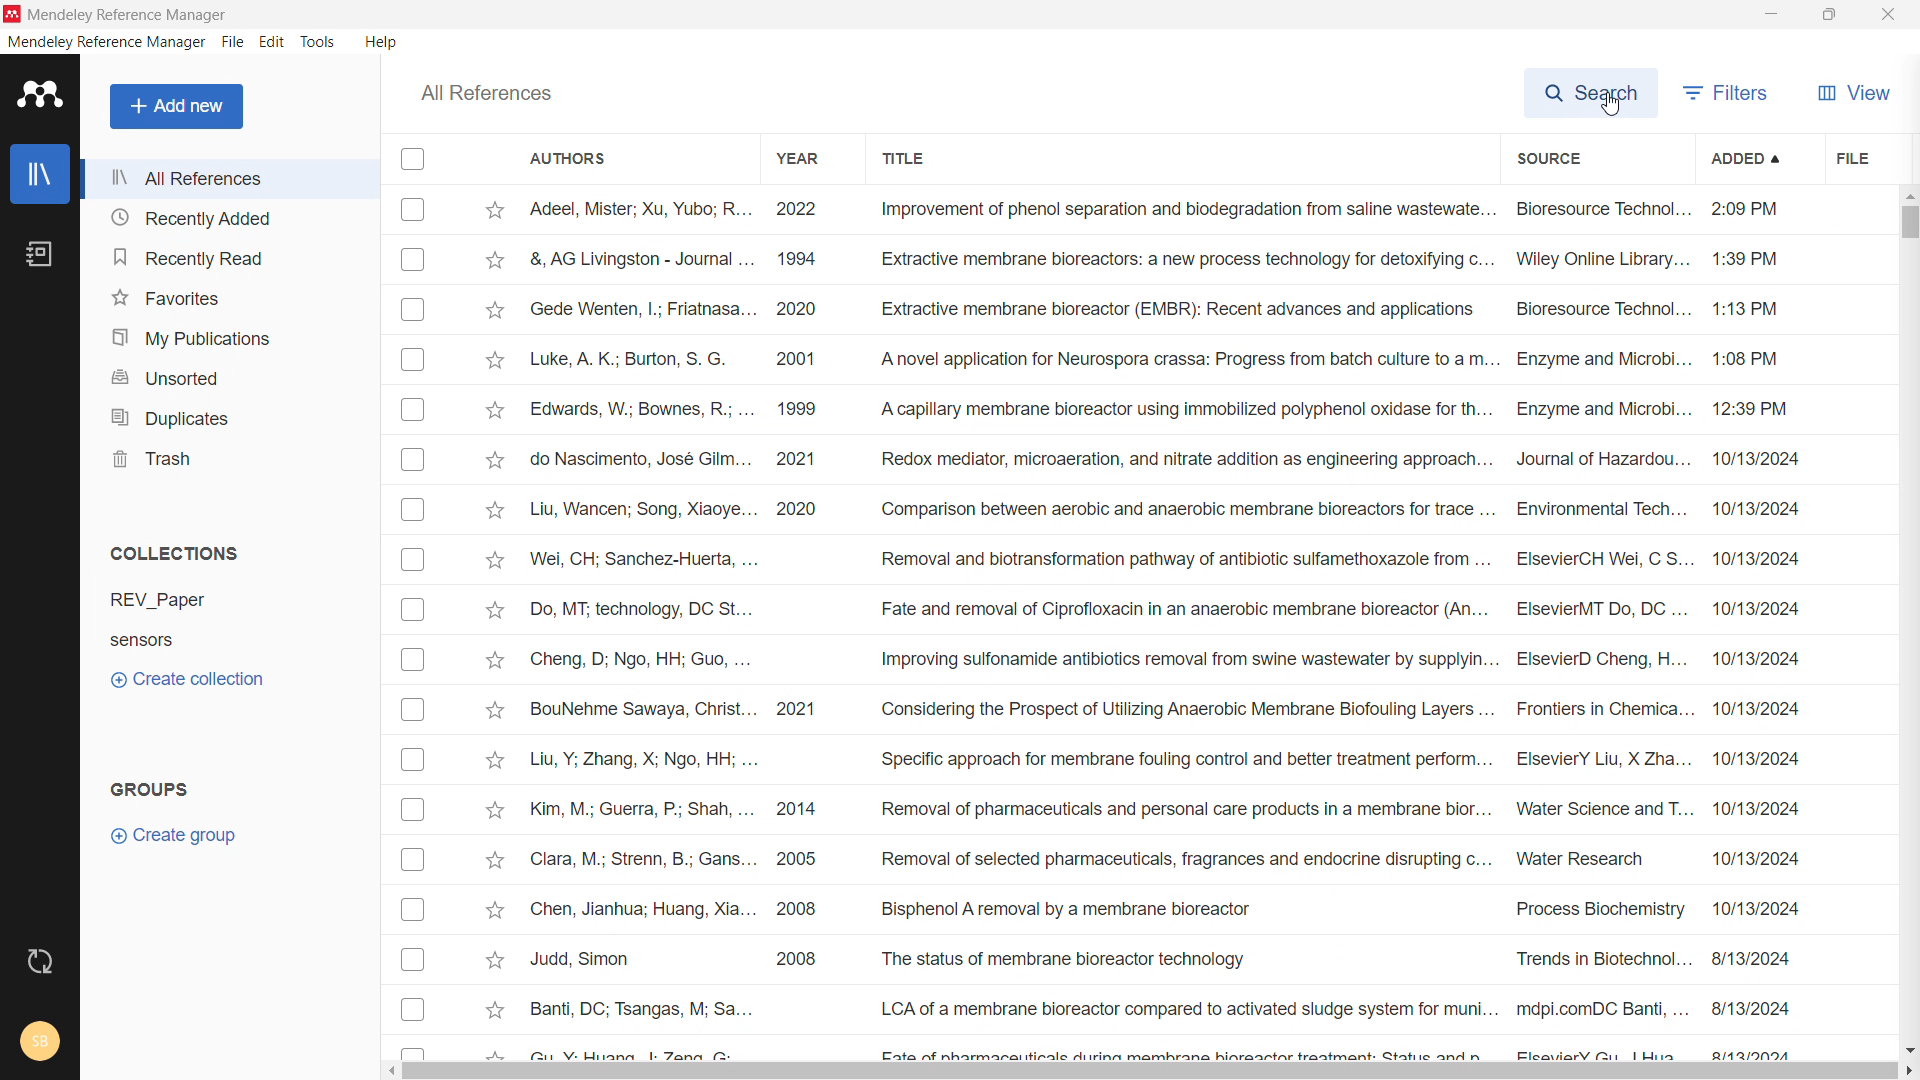 This screenshot has height=1080, width=1920. I want to click on scroll right, so click(1908, 1069).